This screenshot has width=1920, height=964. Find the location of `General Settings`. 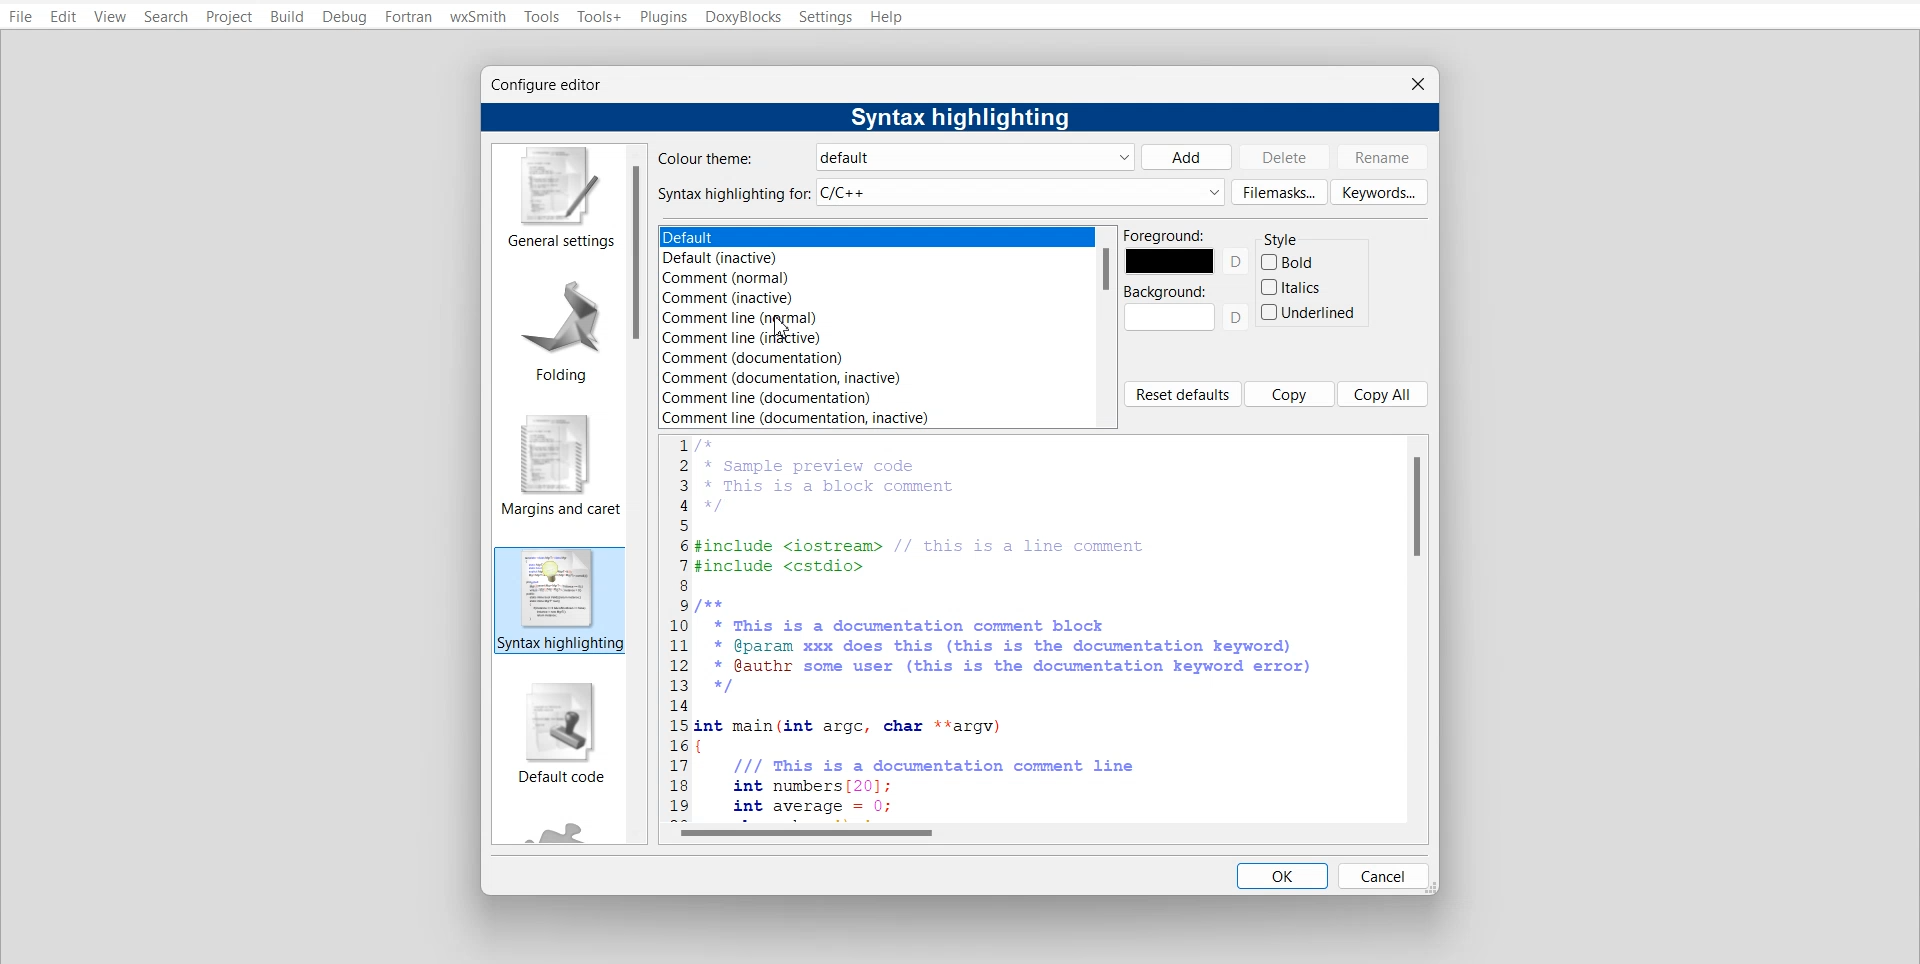

General Settings is located at coordinates (557, 197).